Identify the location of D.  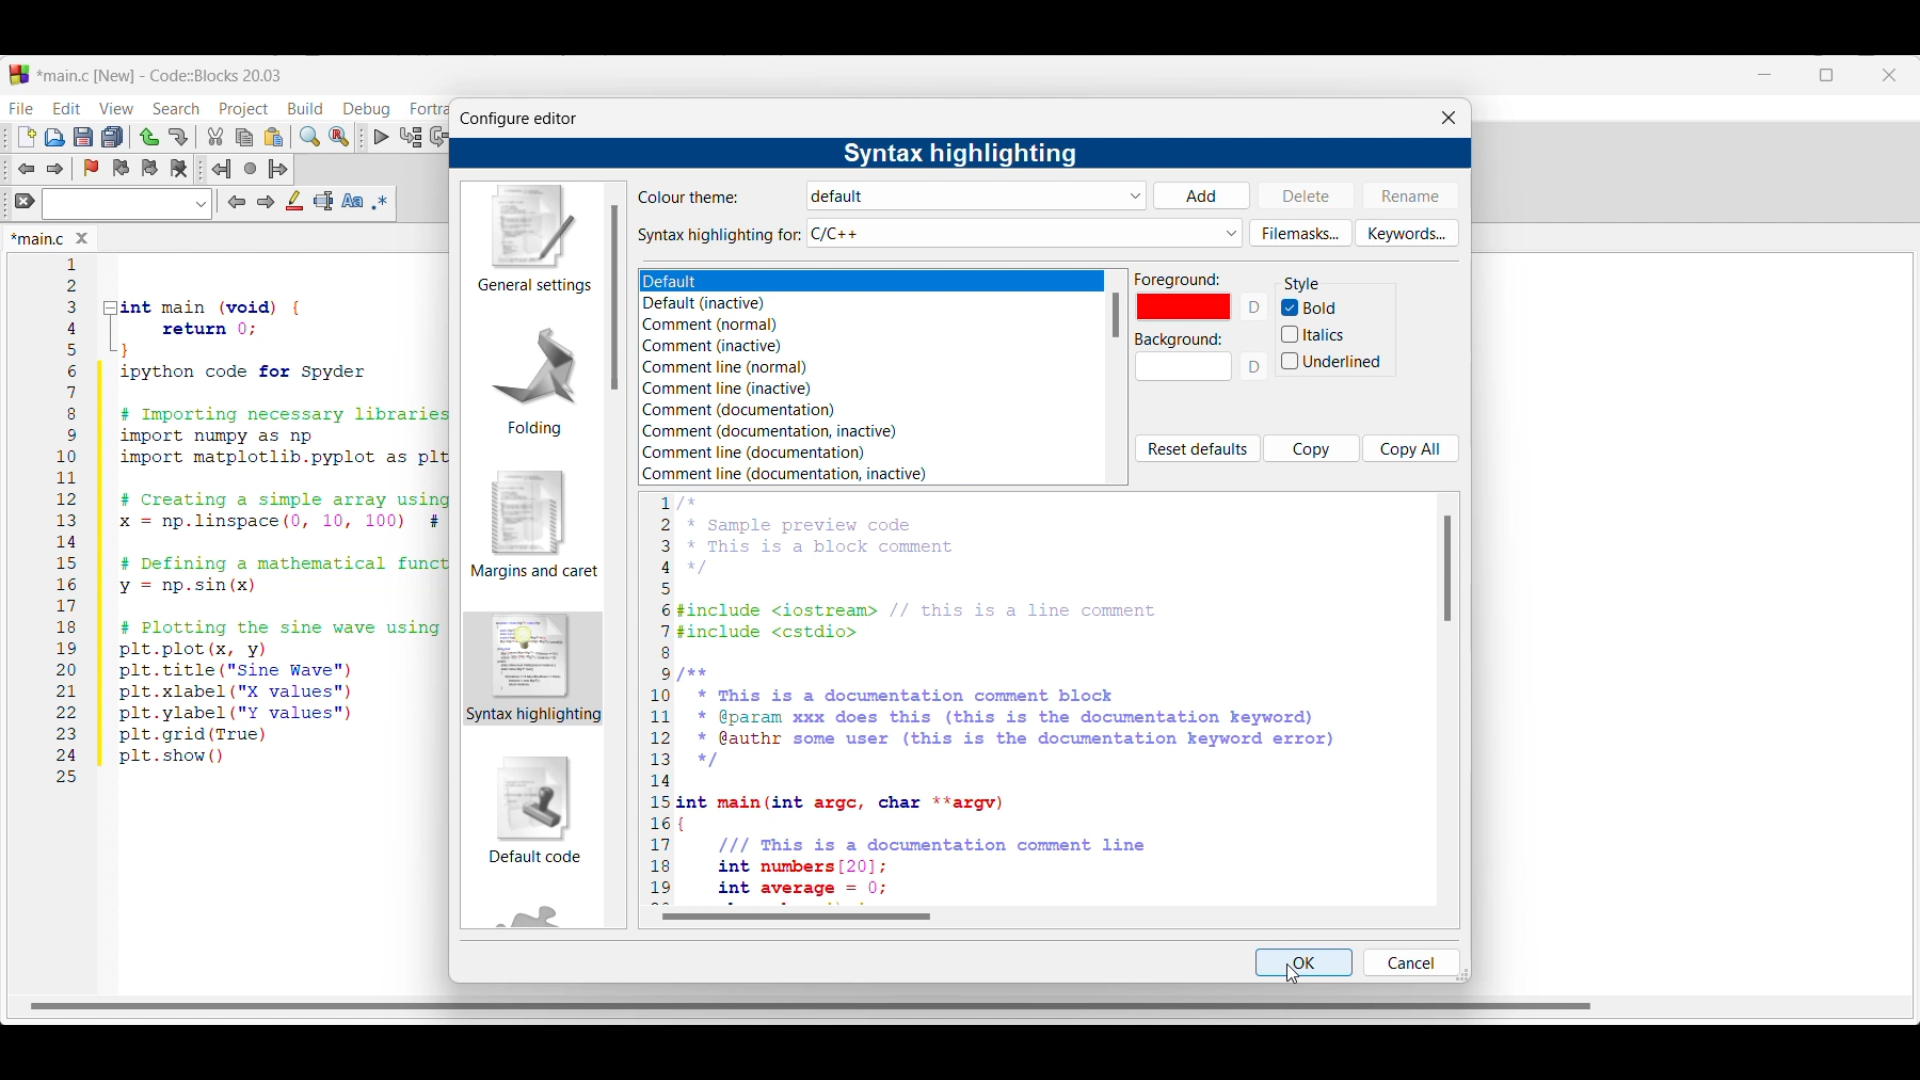
(1257, 307).